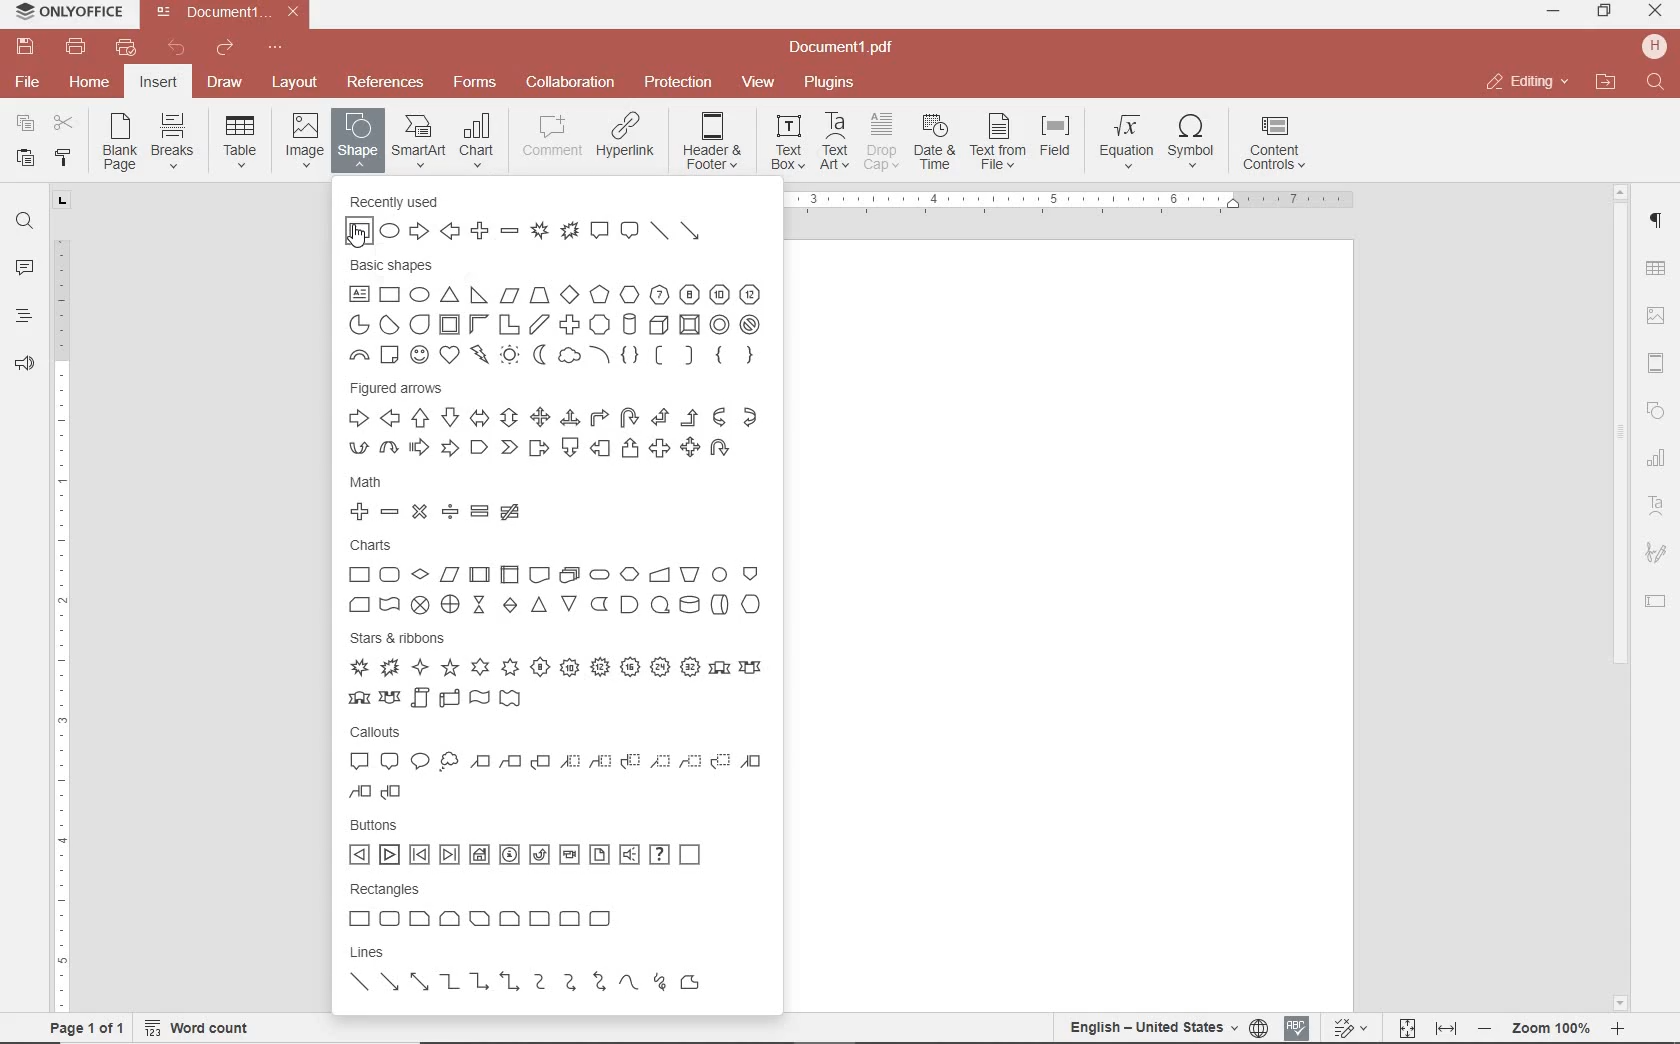 The height and width of the screenshot is (1044, 1680). Describe the element at coordinates (1659, 12) in the screenshot. I see `minimize ,restore ,close` at that location.